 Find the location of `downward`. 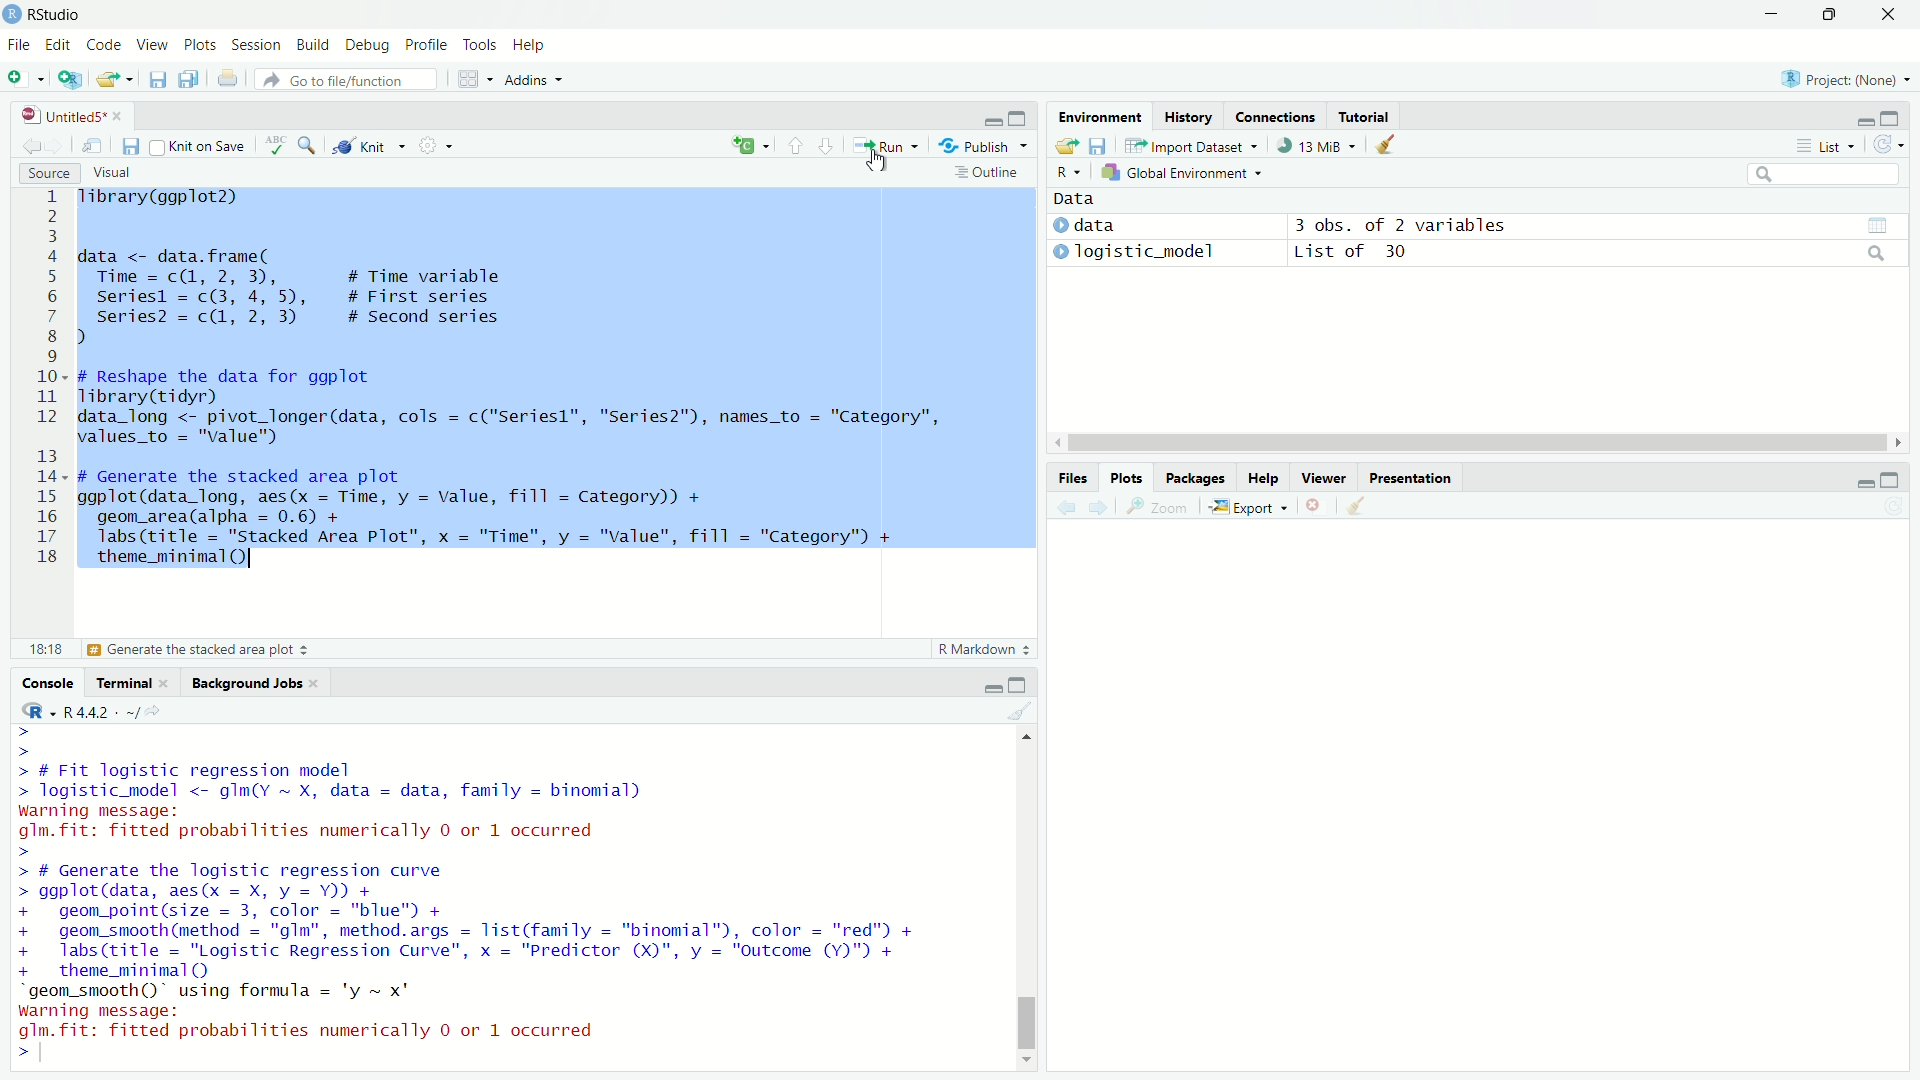

downward is located at coordinates (831, 149).